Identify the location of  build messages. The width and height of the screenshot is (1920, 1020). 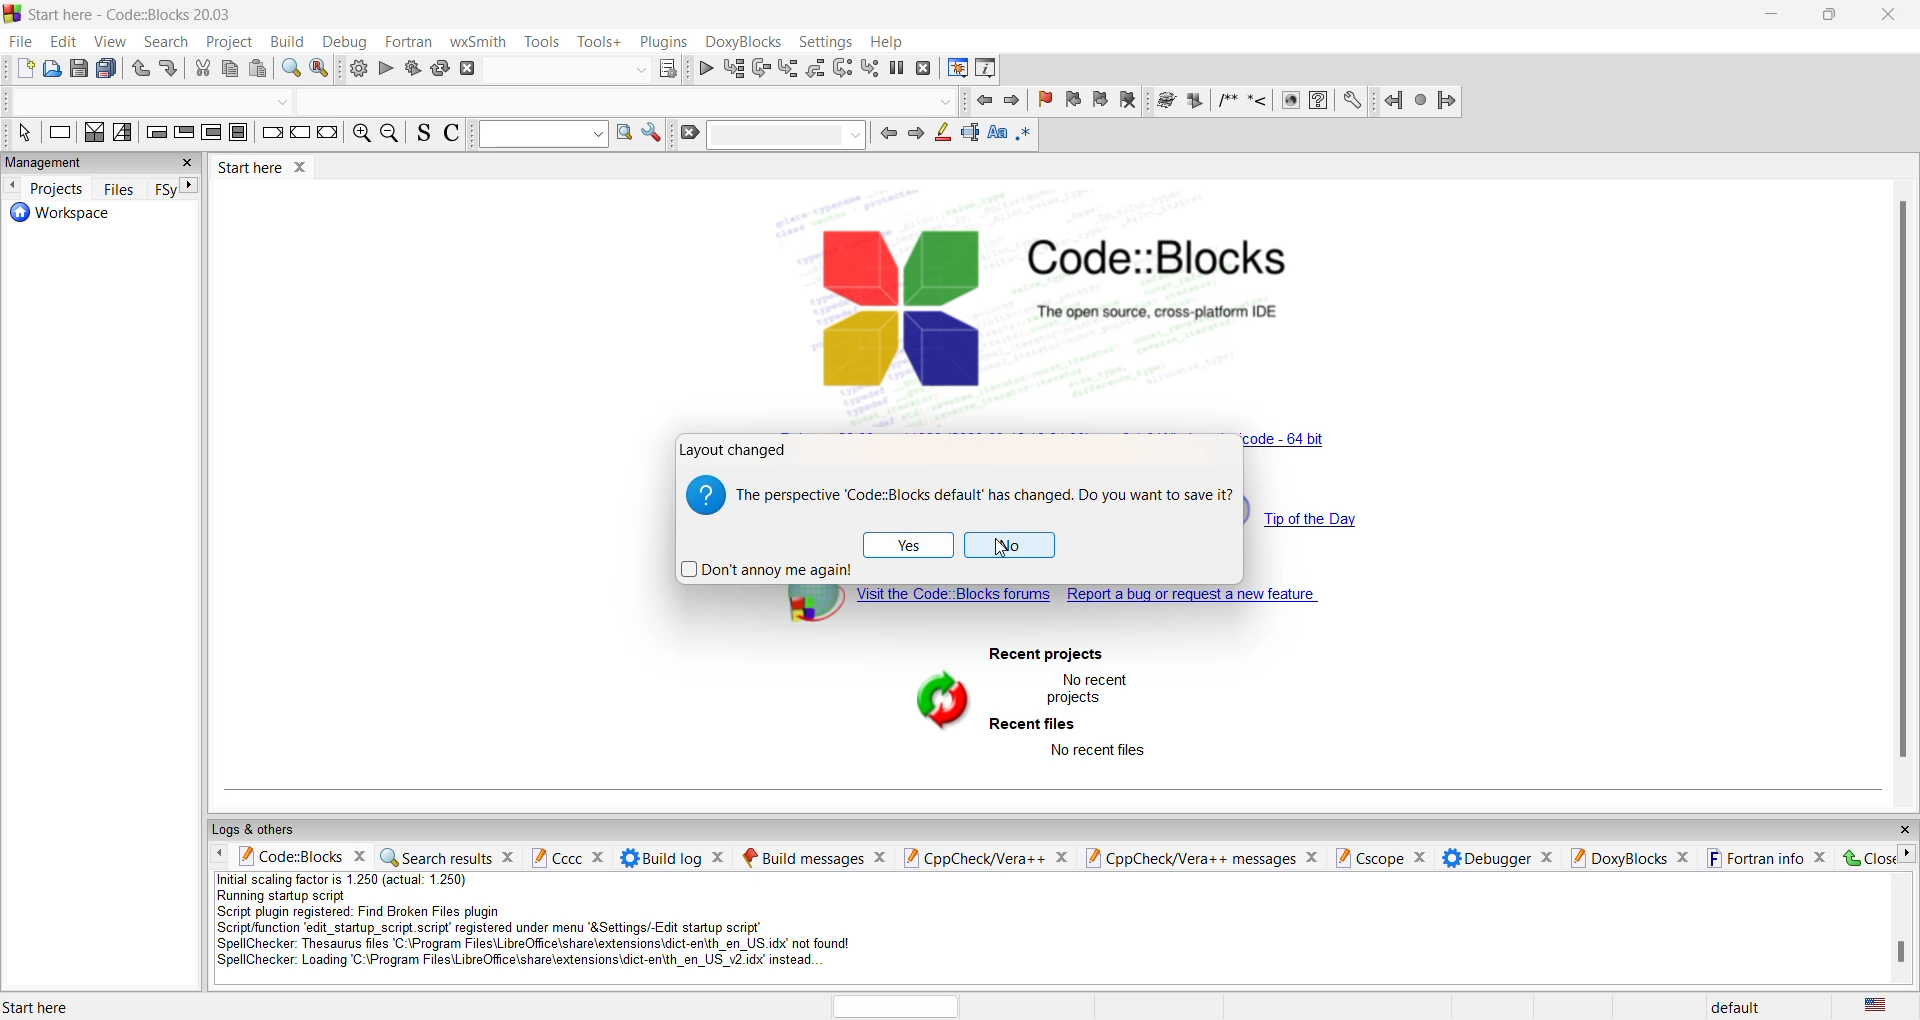
(813, 855).